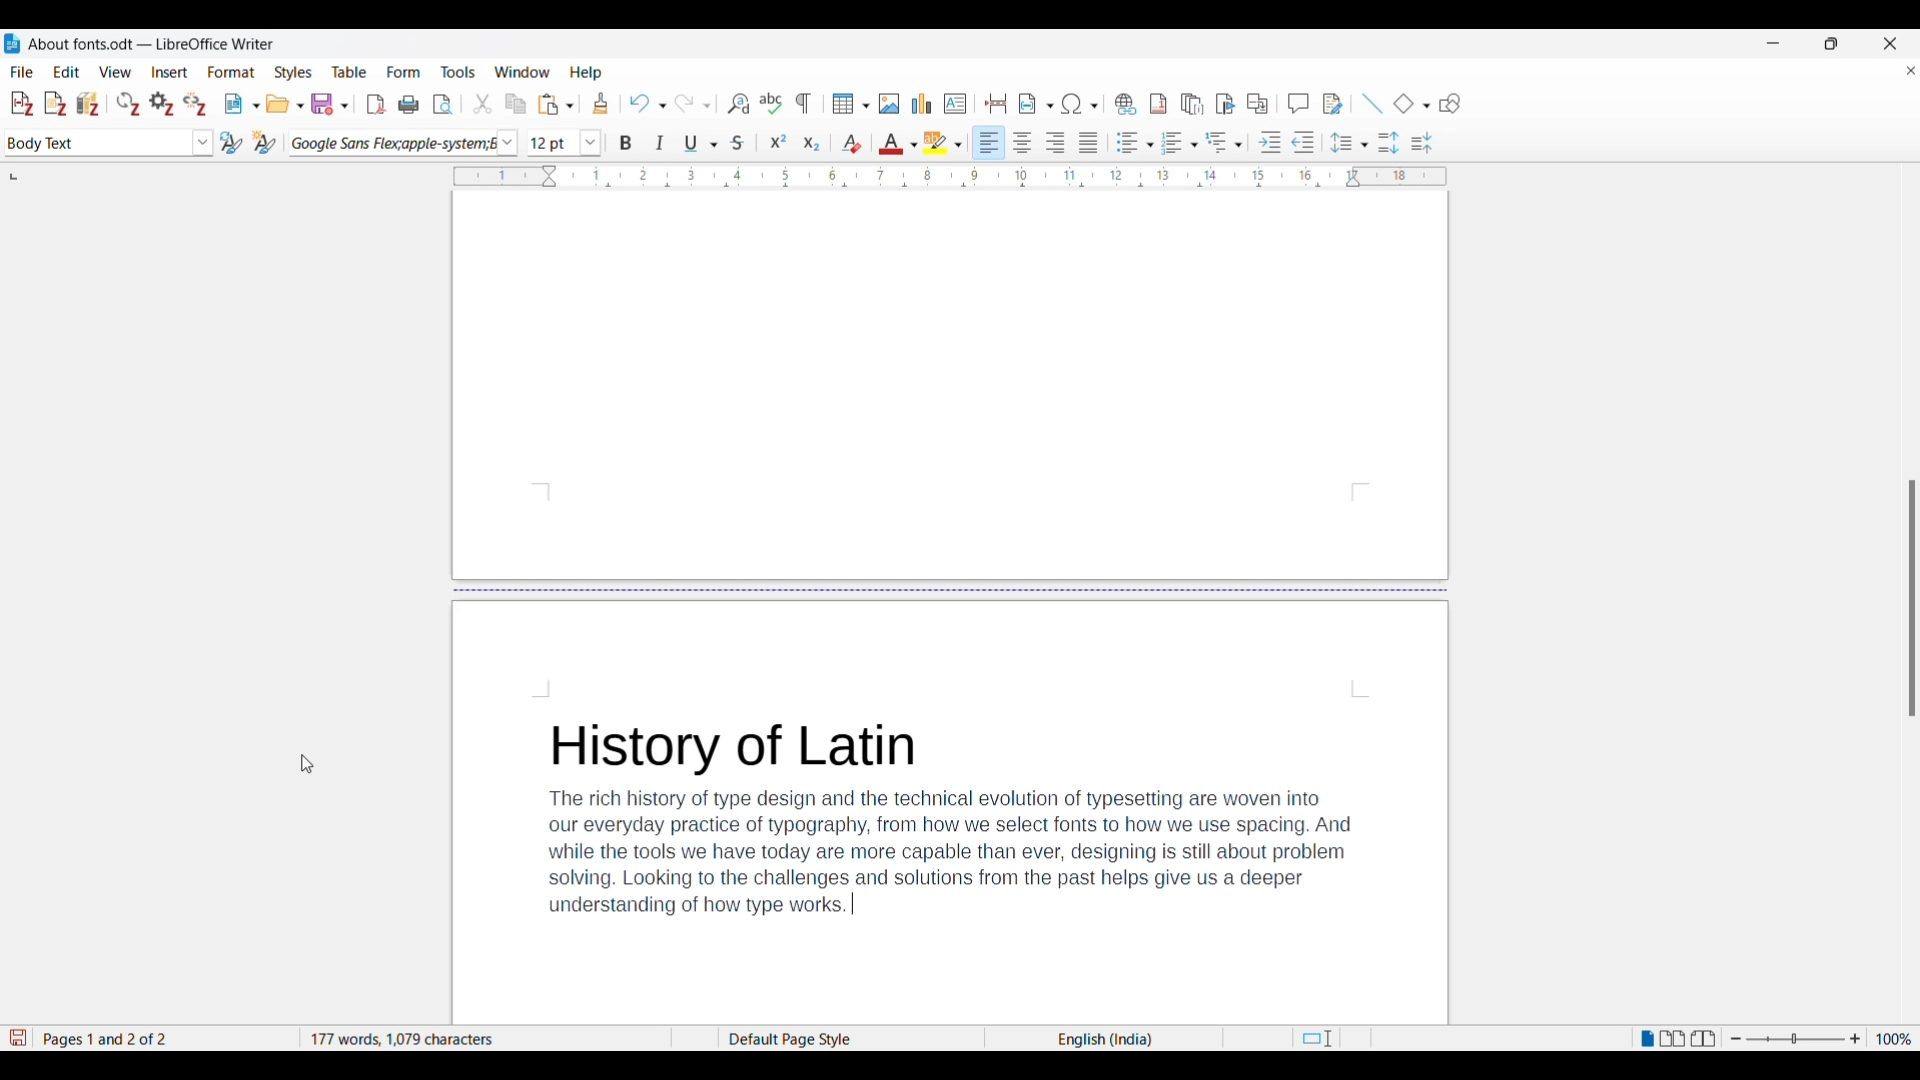 This screenshot has width=1920, height=1080. Describe the element at coordinates (242, 104) in the screenshot. I see `New document options` at that location.